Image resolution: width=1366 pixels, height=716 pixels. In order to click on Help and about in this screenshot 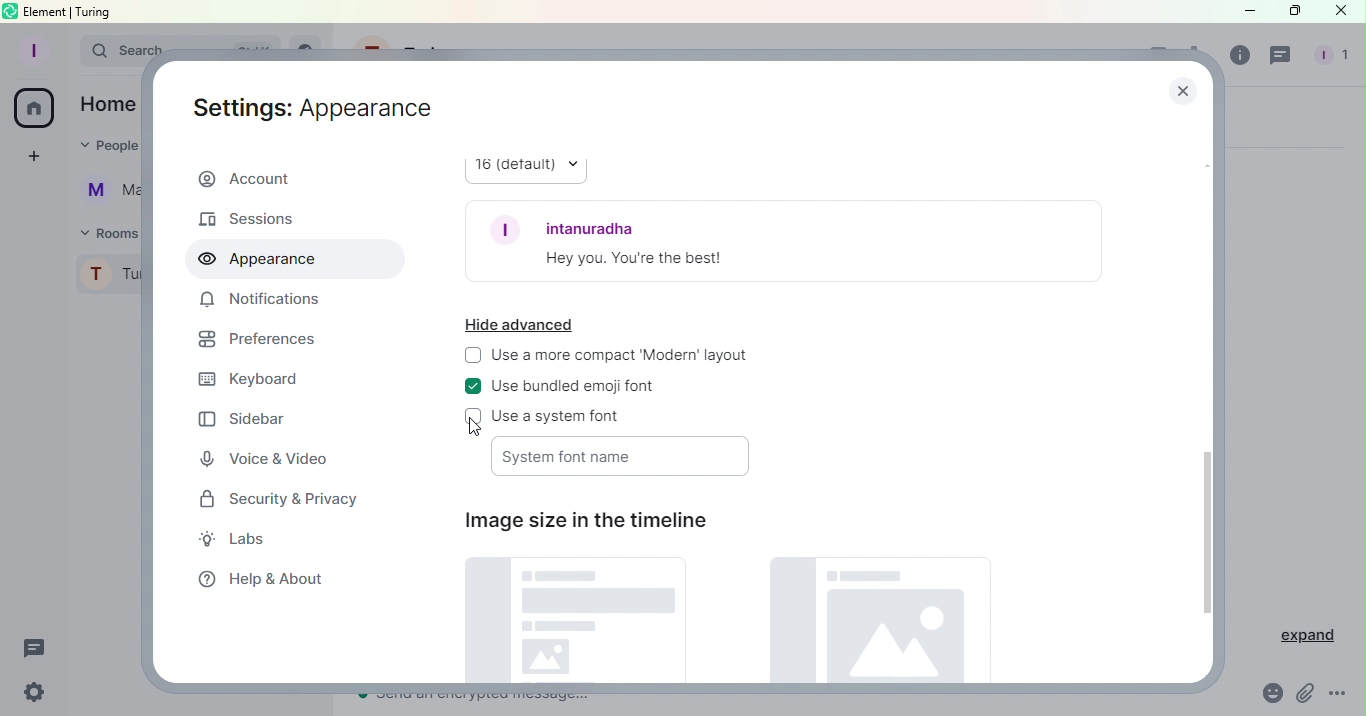, I will do `click(260, 583)`.